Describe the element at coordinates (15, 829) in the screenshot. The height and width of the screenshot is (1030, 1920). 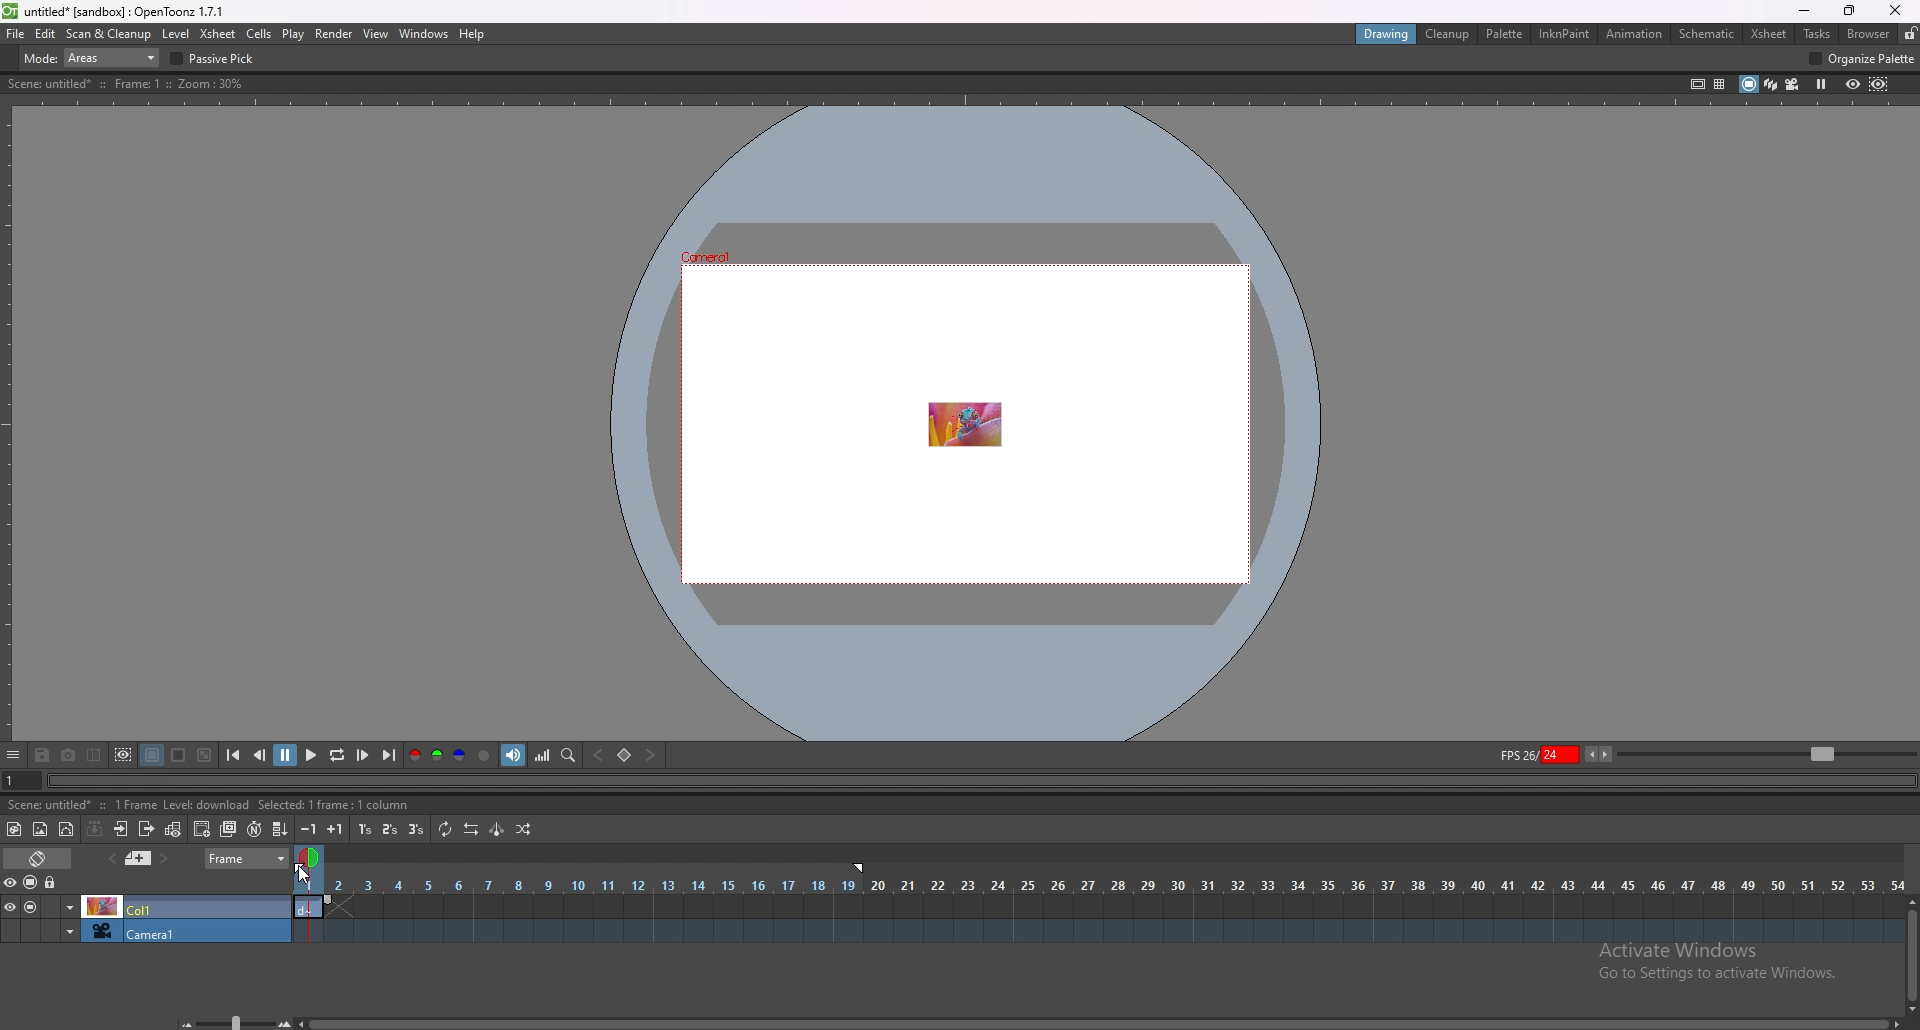
I see `new toonz raster level` at that location.